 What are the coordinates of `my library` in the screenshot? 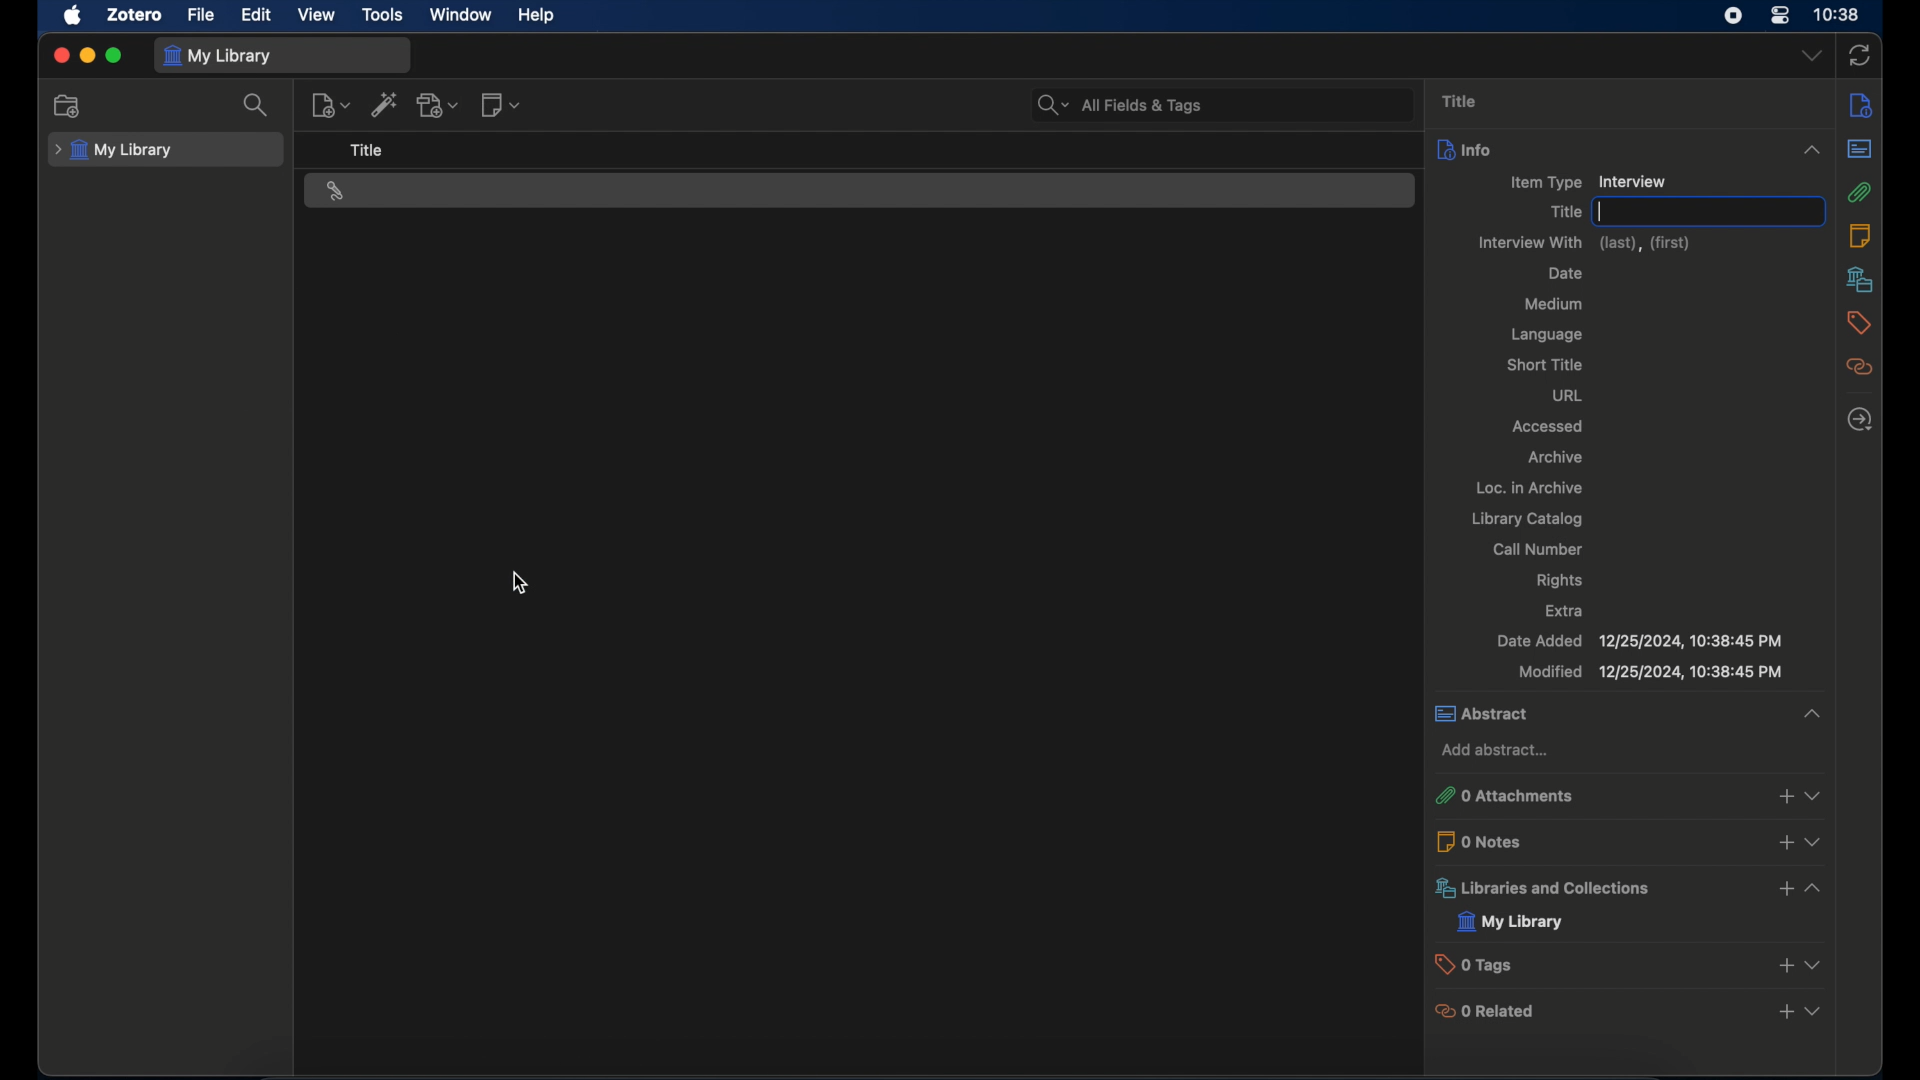 It's located at (114, 151).